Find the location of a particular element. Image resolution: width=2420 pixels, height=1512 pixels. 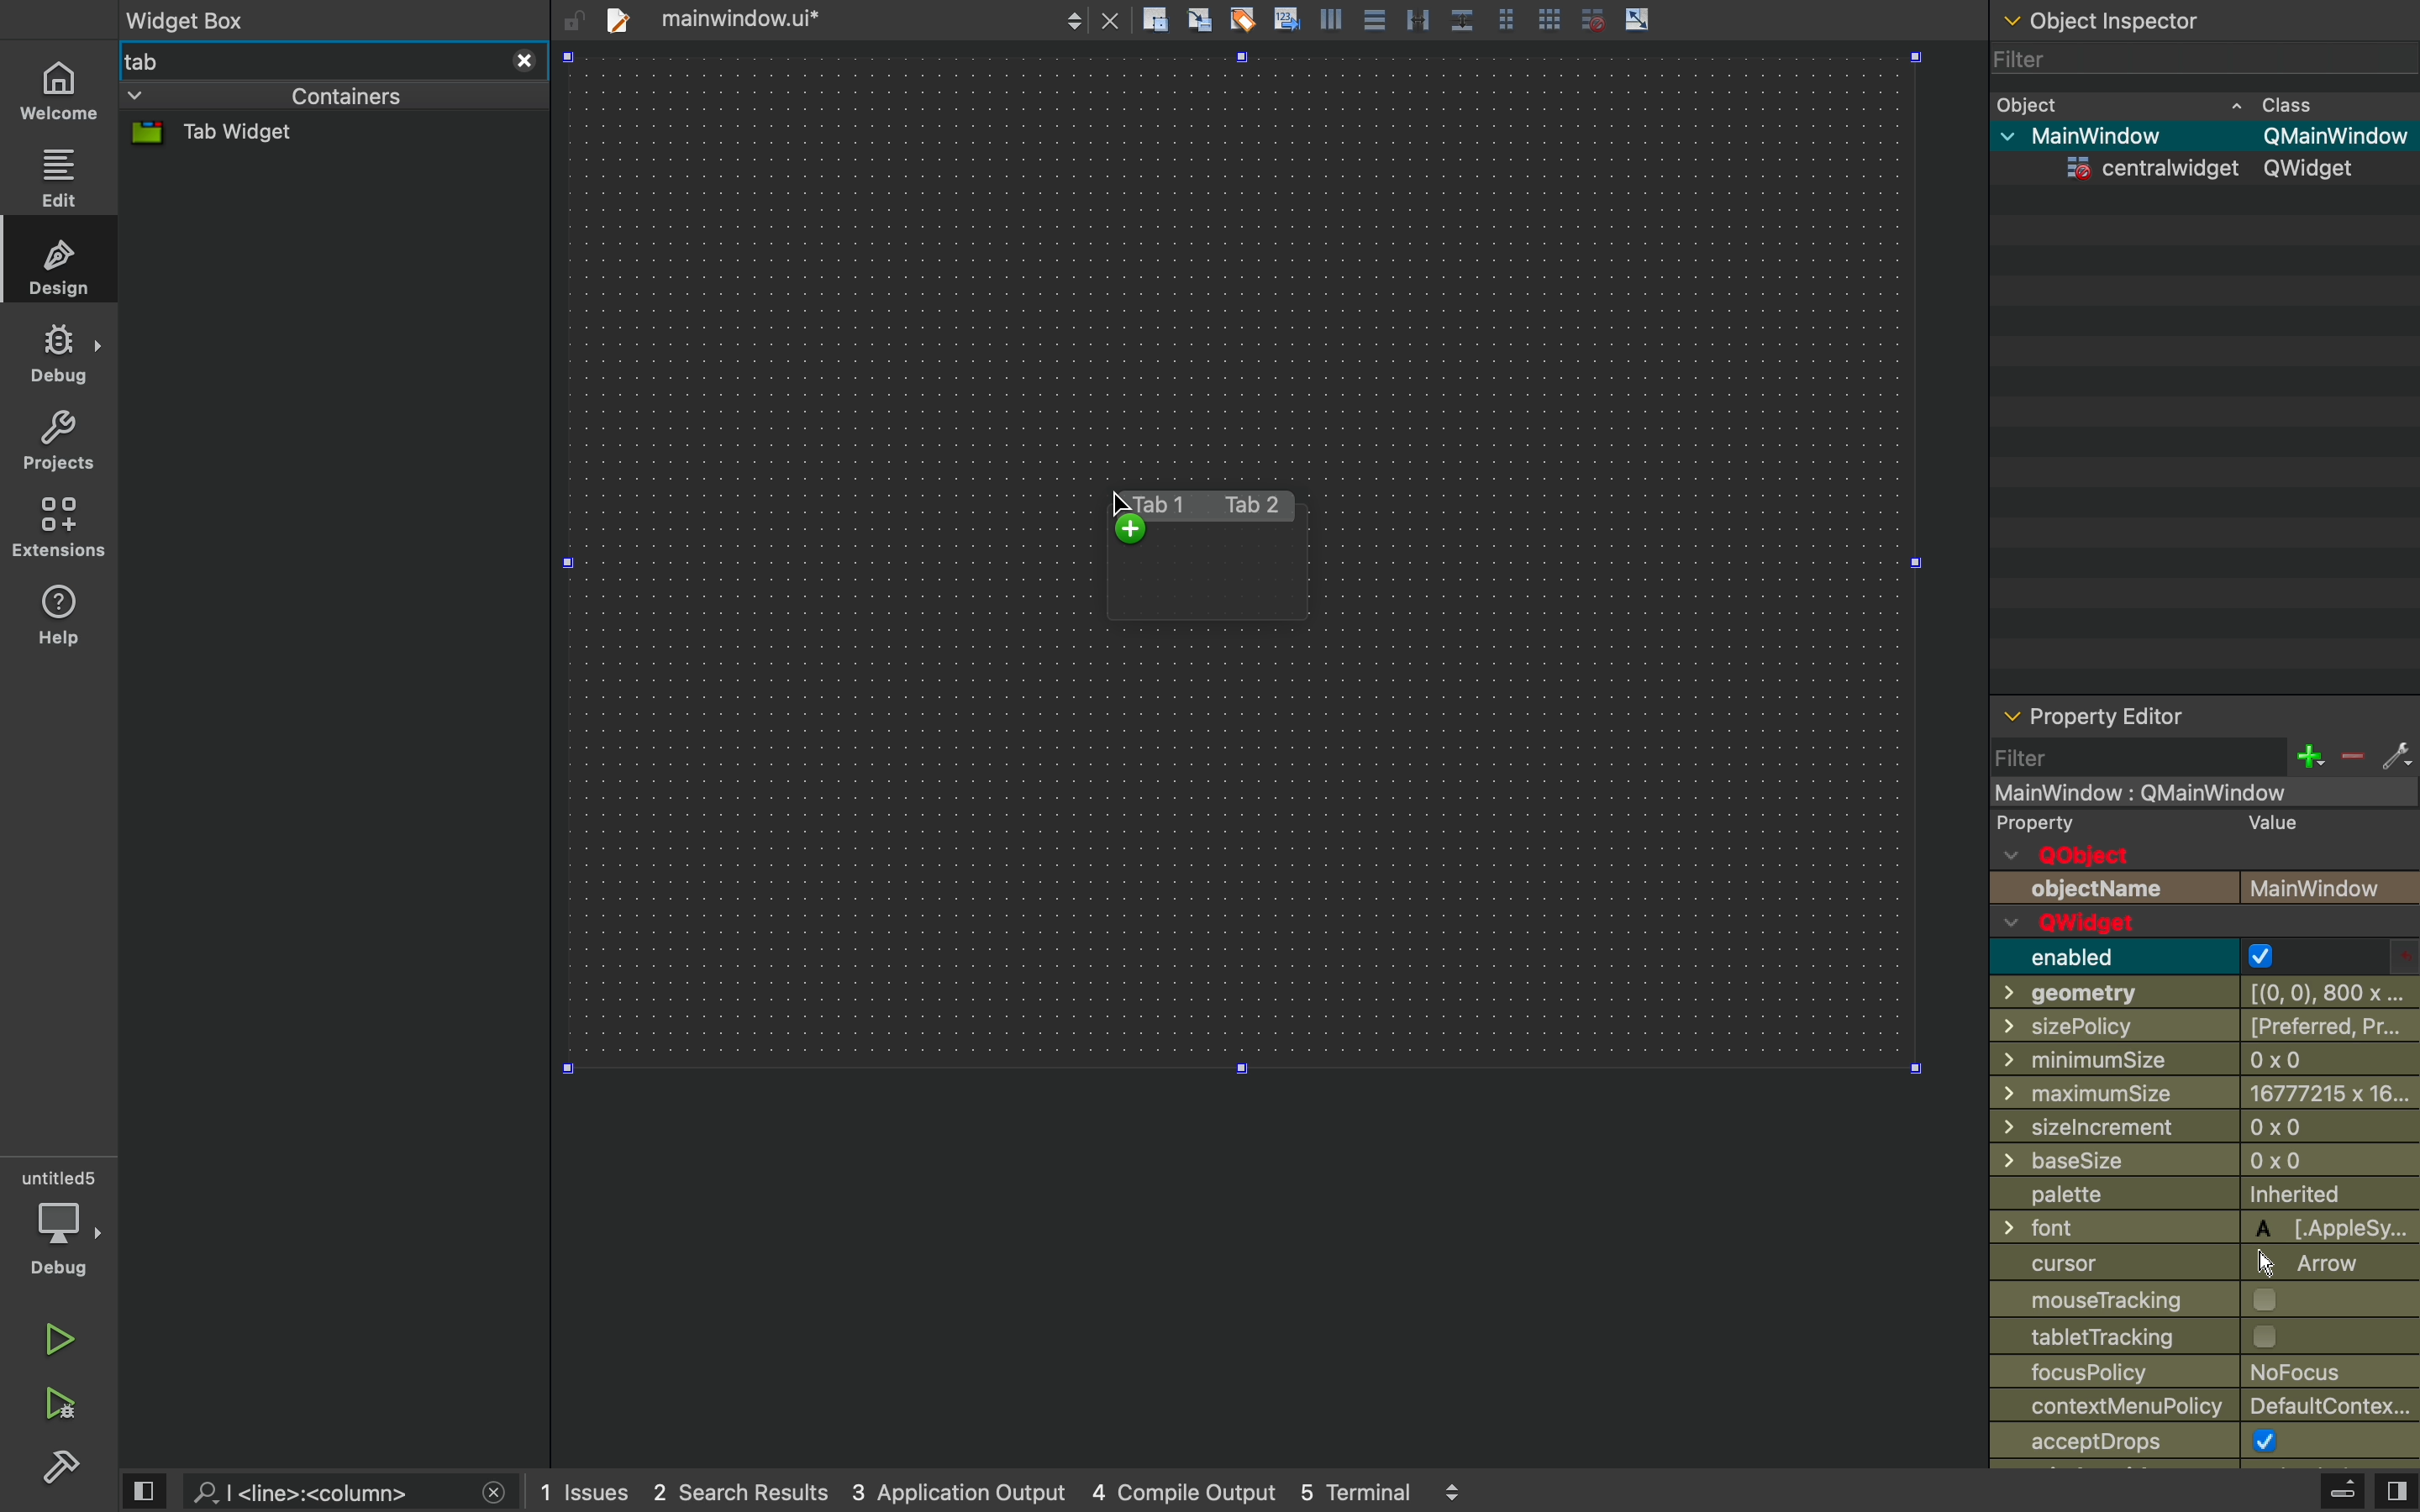

cursor is located at coordinates (1127, 518).